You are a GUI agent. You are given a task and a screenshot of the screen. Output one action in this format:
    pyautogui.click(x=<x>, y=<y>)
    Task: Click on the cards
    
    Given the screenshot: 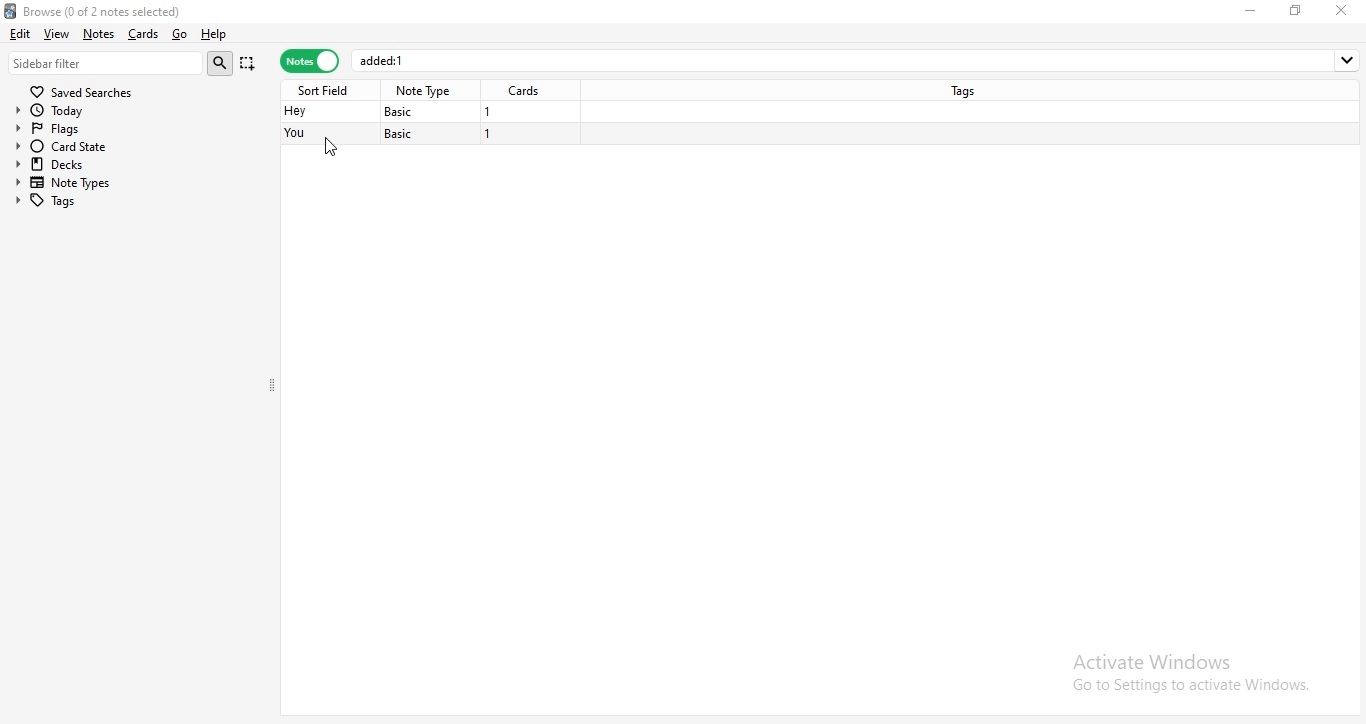 What is the action you would take?
    pyautogui.click(x=528, y=91)
    